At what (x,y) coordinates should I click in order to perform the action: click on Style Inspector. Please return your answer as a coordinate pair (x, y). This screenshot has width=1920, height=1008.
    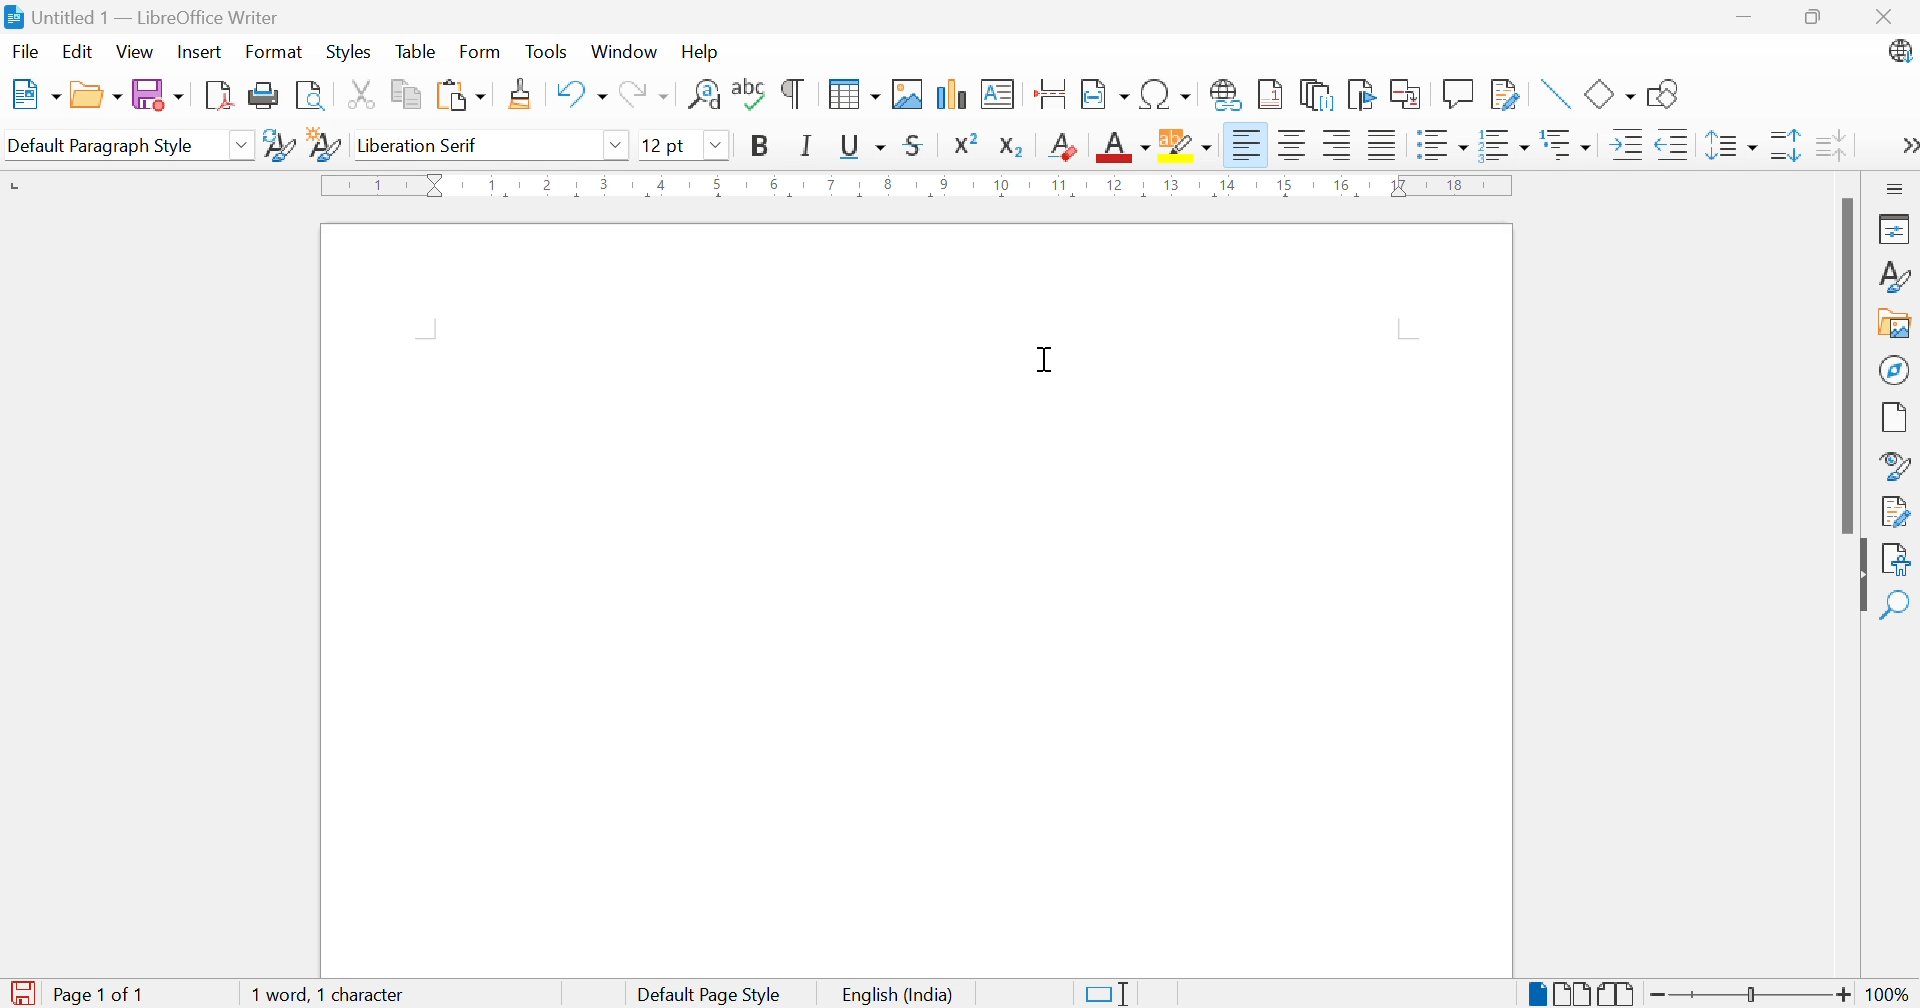
    Looking at the image, I should click on (1897, 465).